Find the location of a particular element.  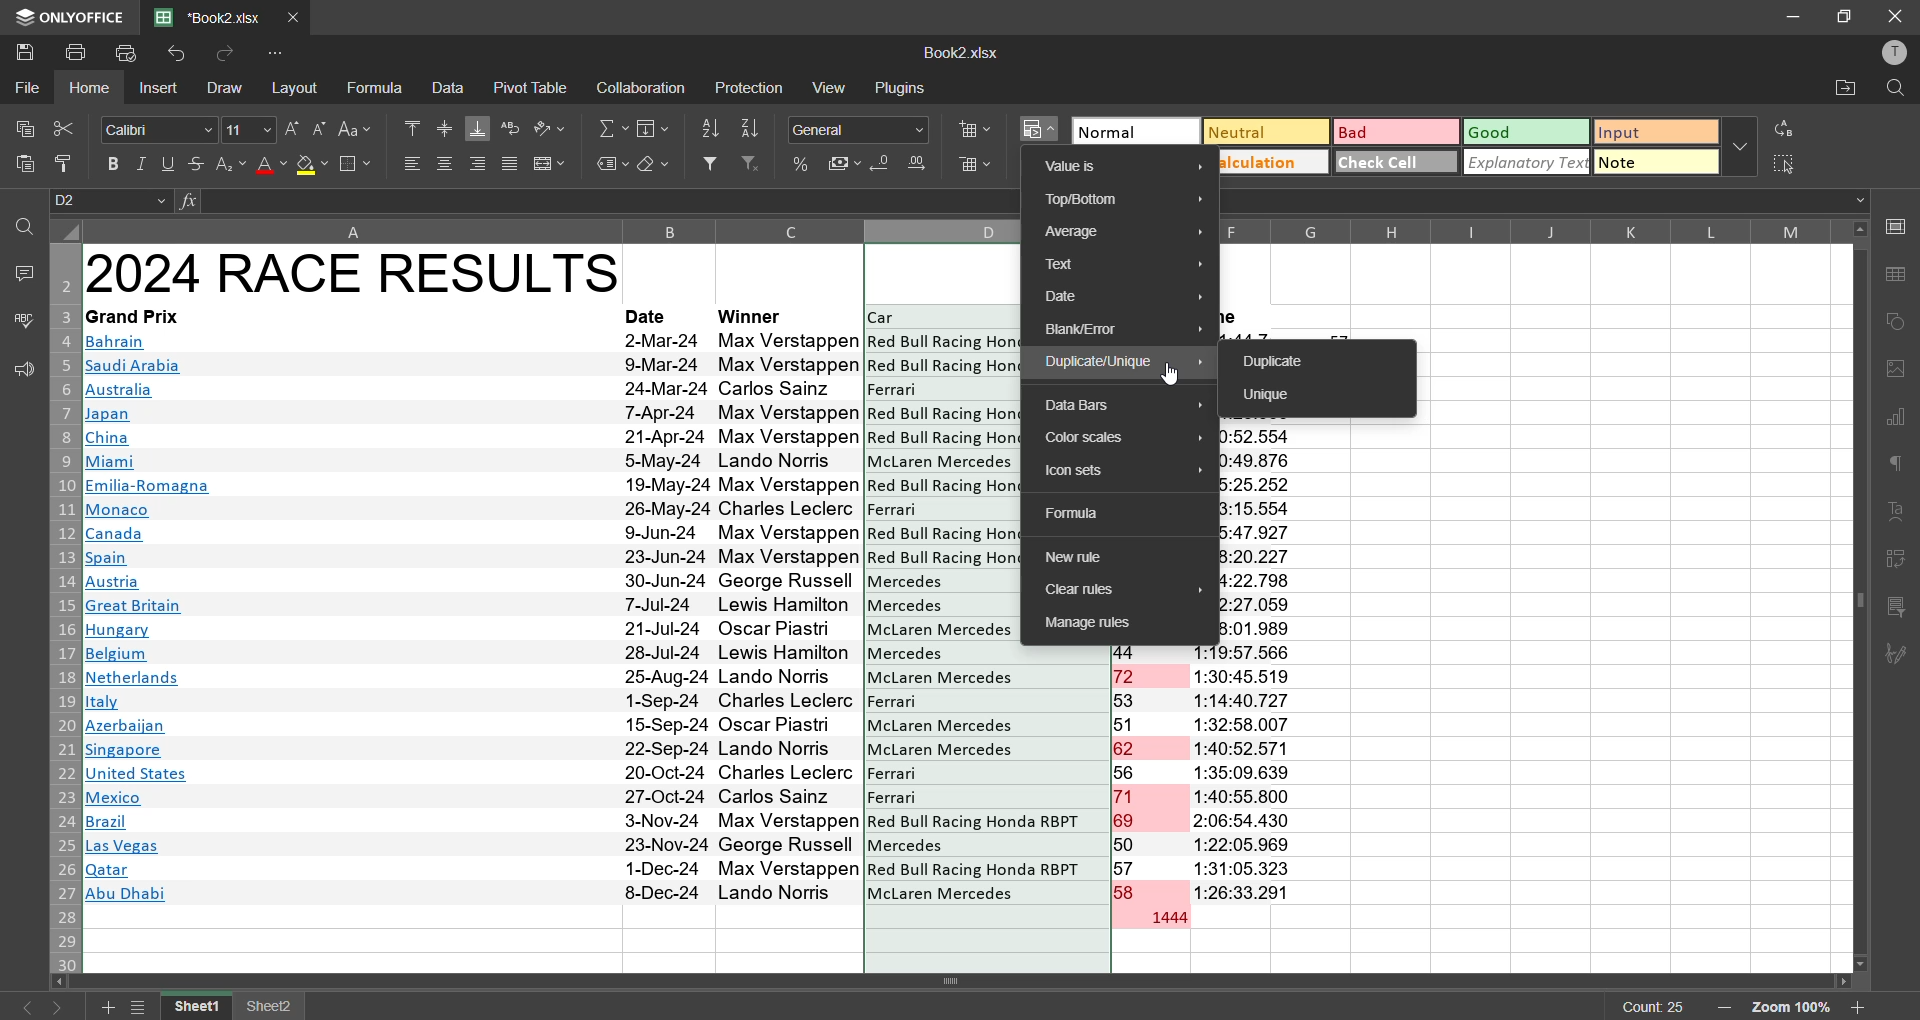

remove cells is located at coordinates (976, 168).